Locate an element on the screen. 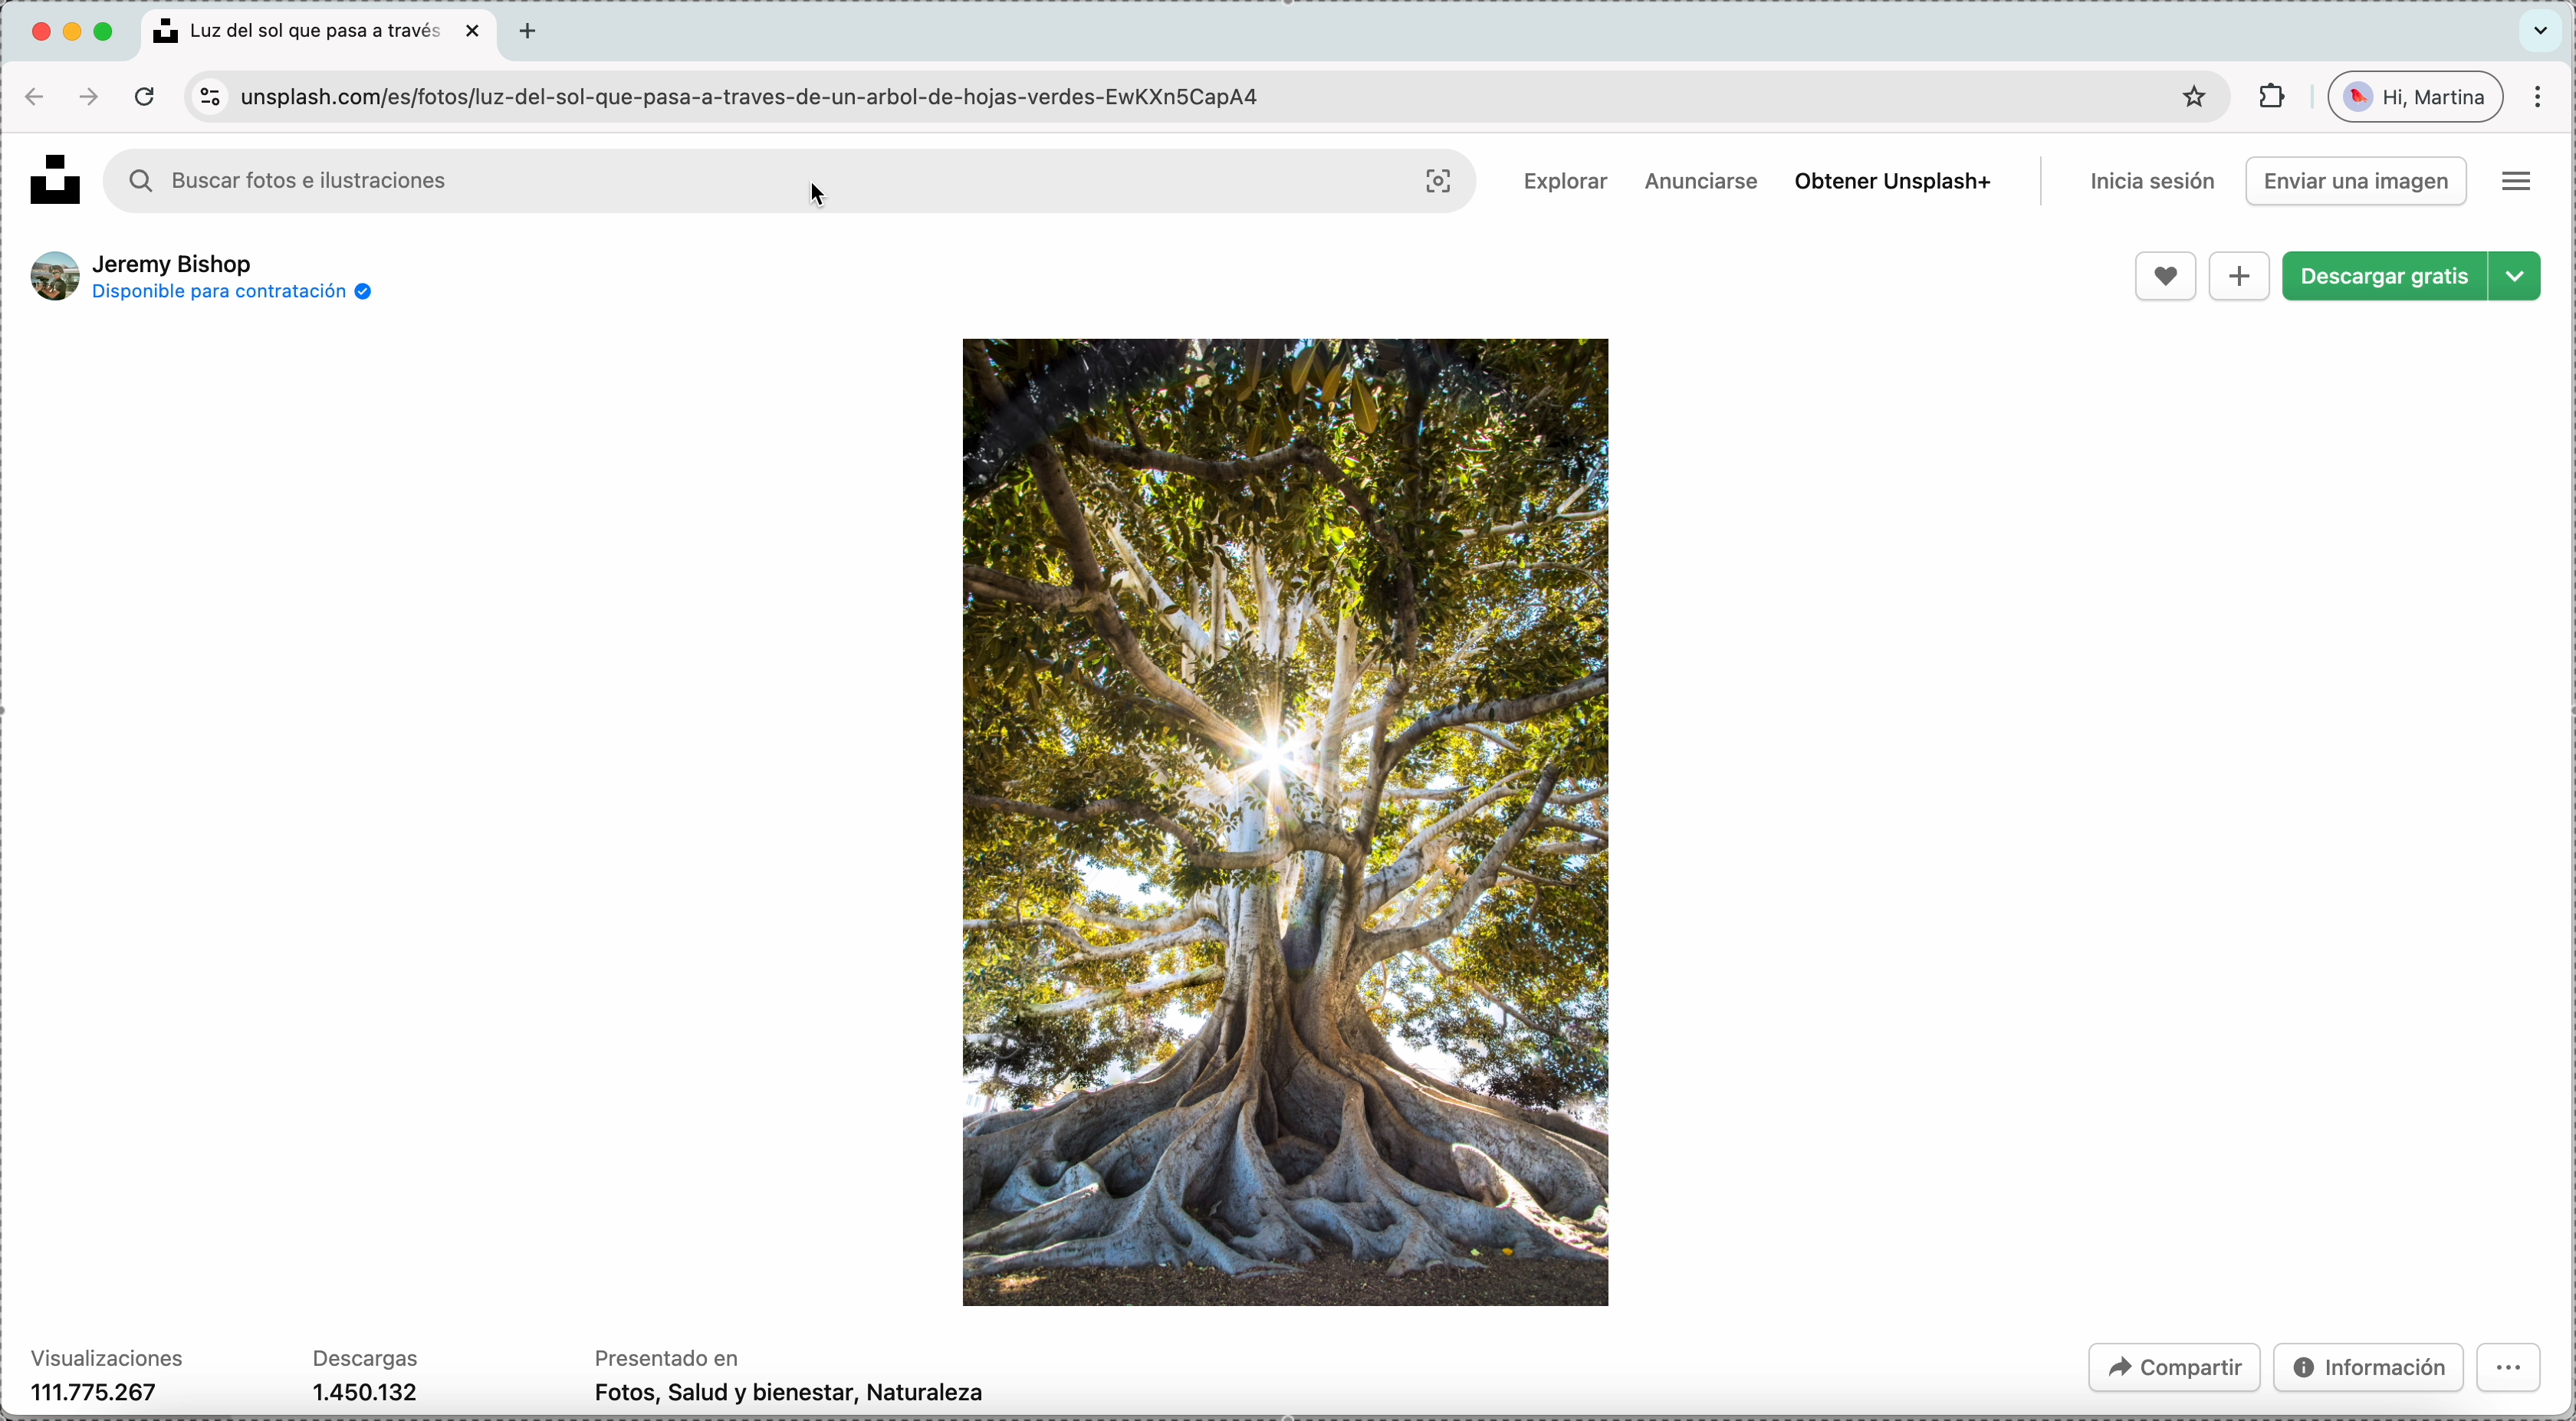 This screenshot has height=1421, width=2576. more options is located at coordinates (2513, 1374).